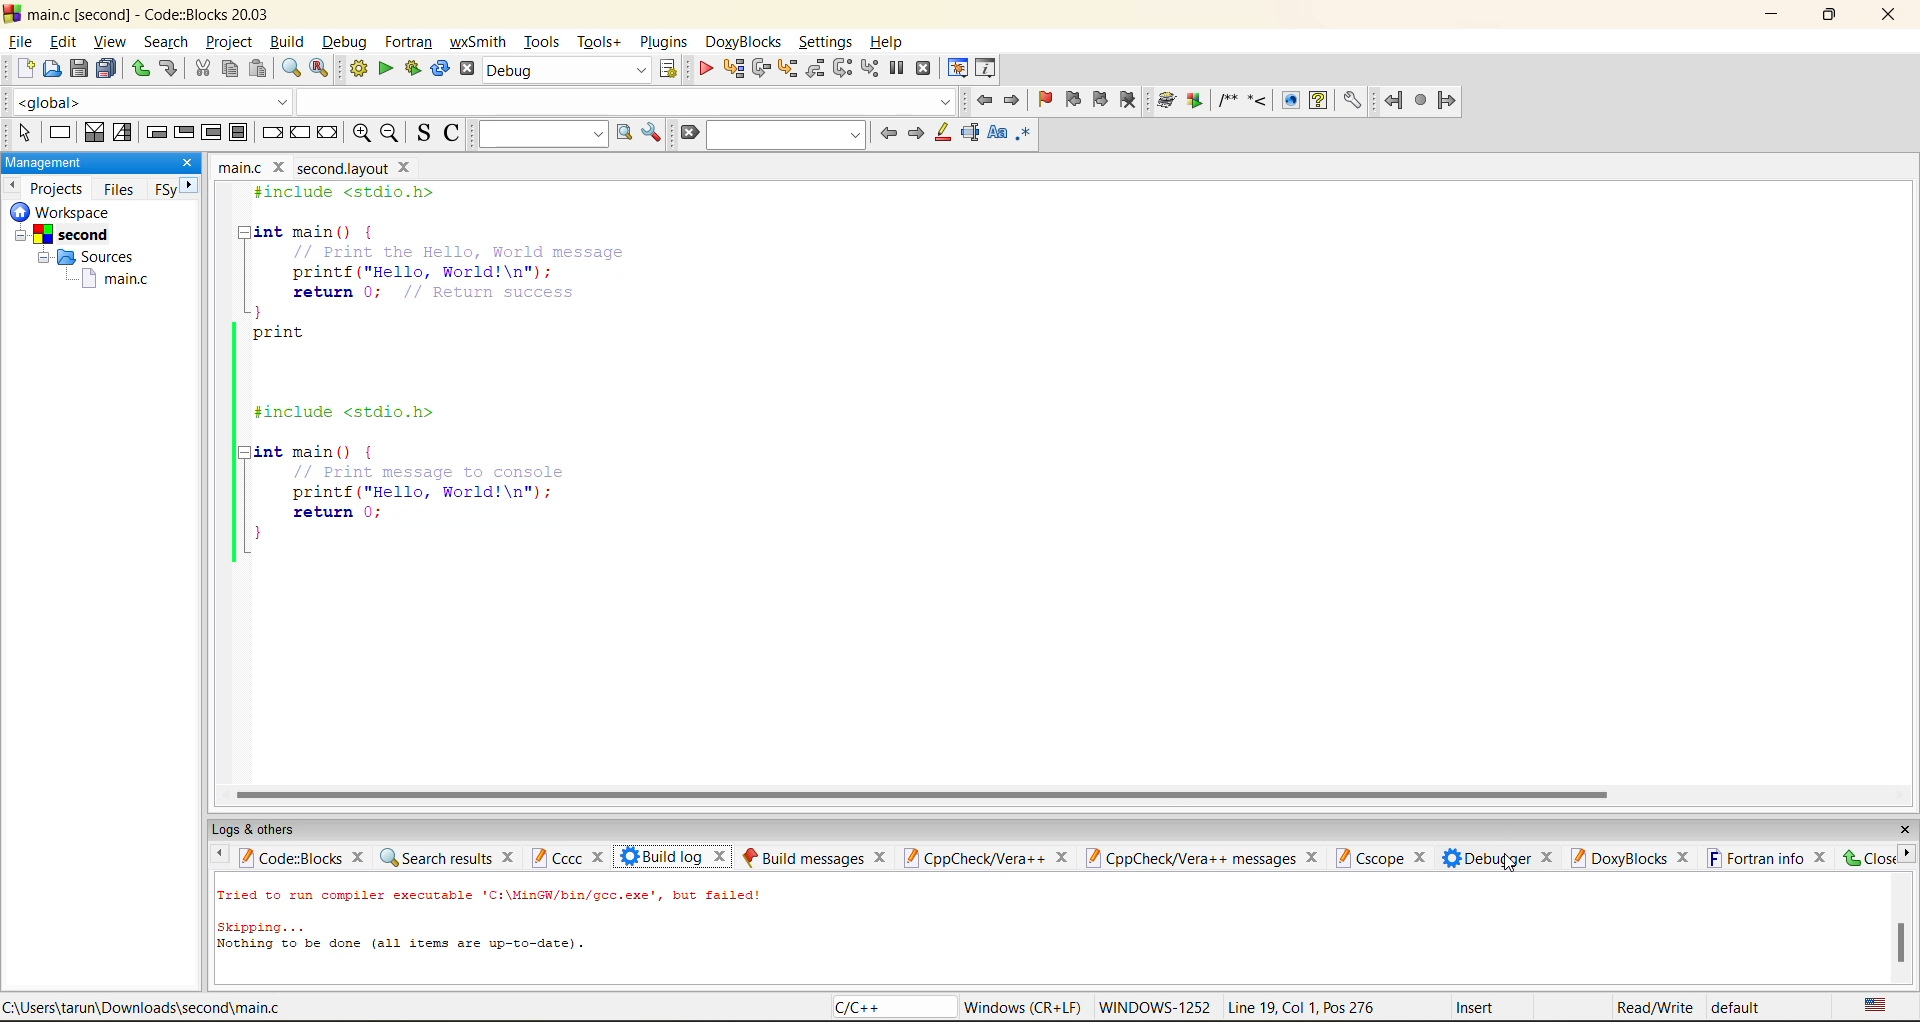 This screenshot has width=1920, height=1022. I want to click on app name and file name, so click(151, 12).